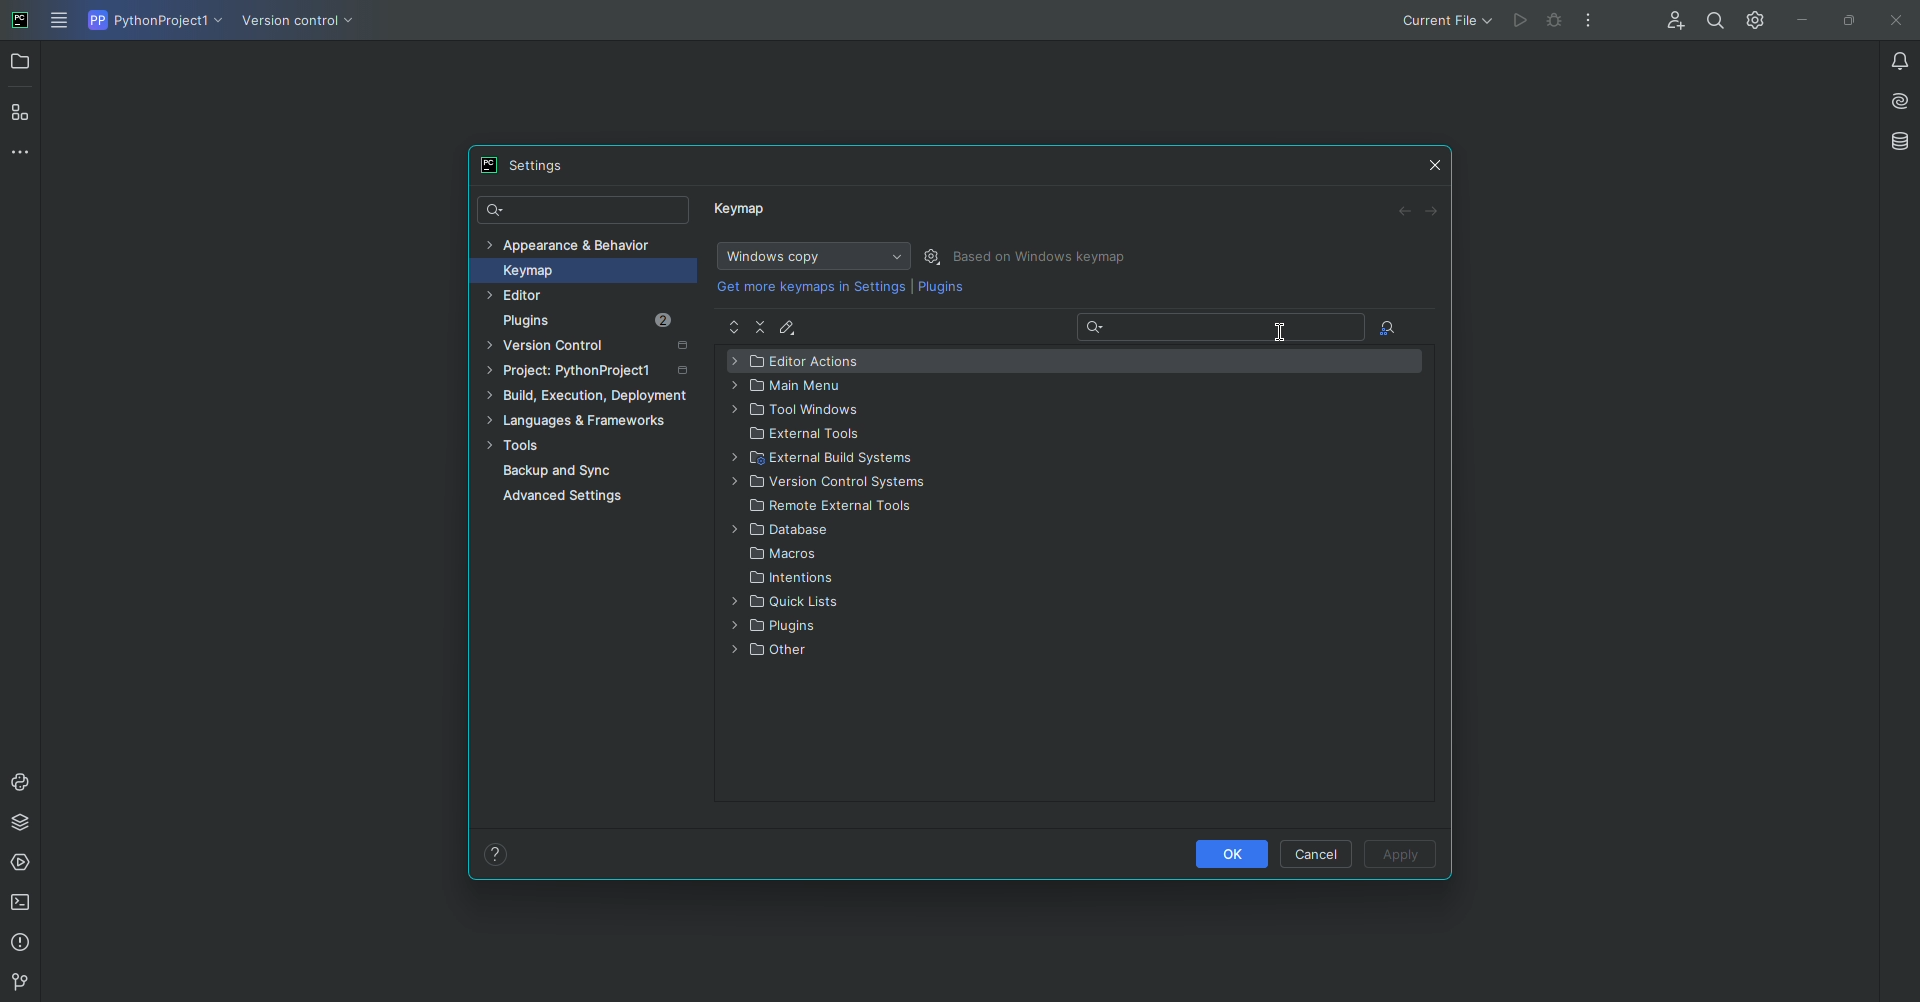  What do you see at coordinates (1593, 25) in the screenshot?
I see `More Options` at bounding box center [1593, 25].